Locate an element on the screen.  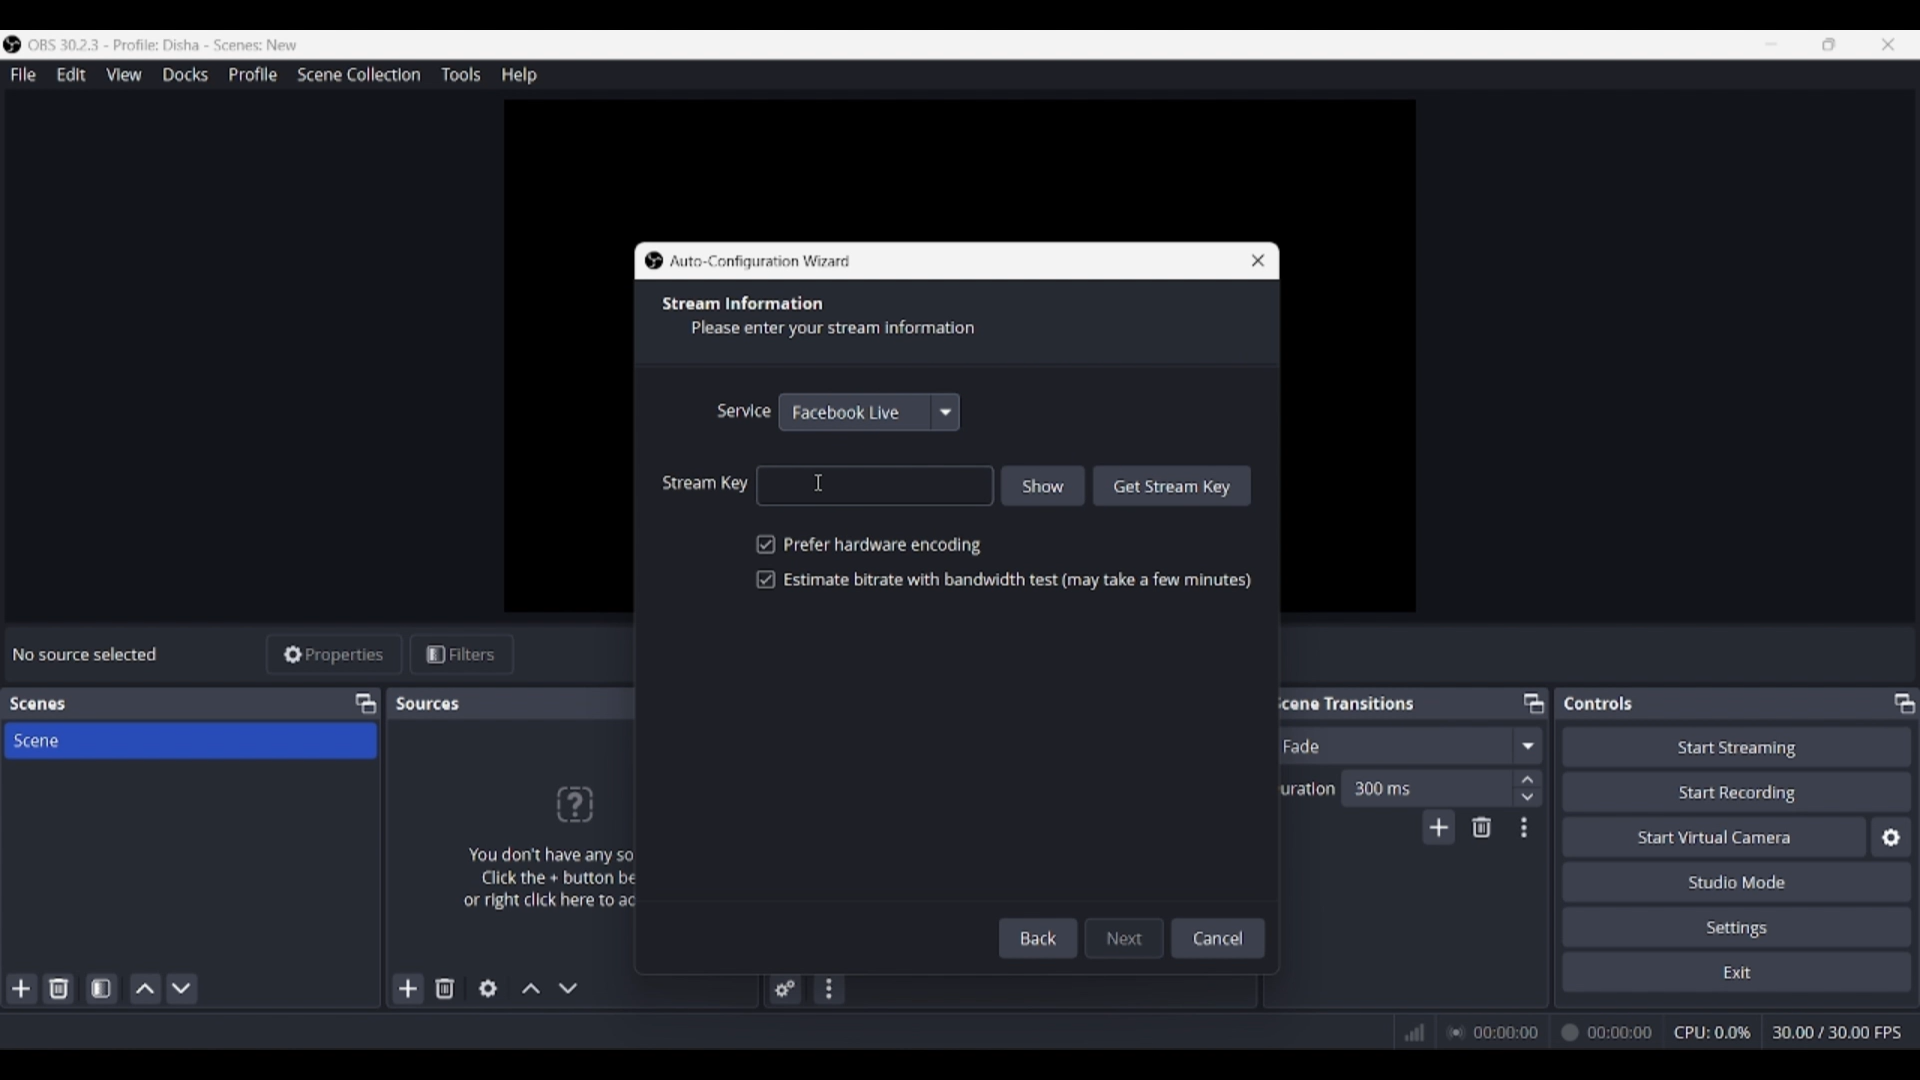
Add scene is located at coordinates (22, 989).